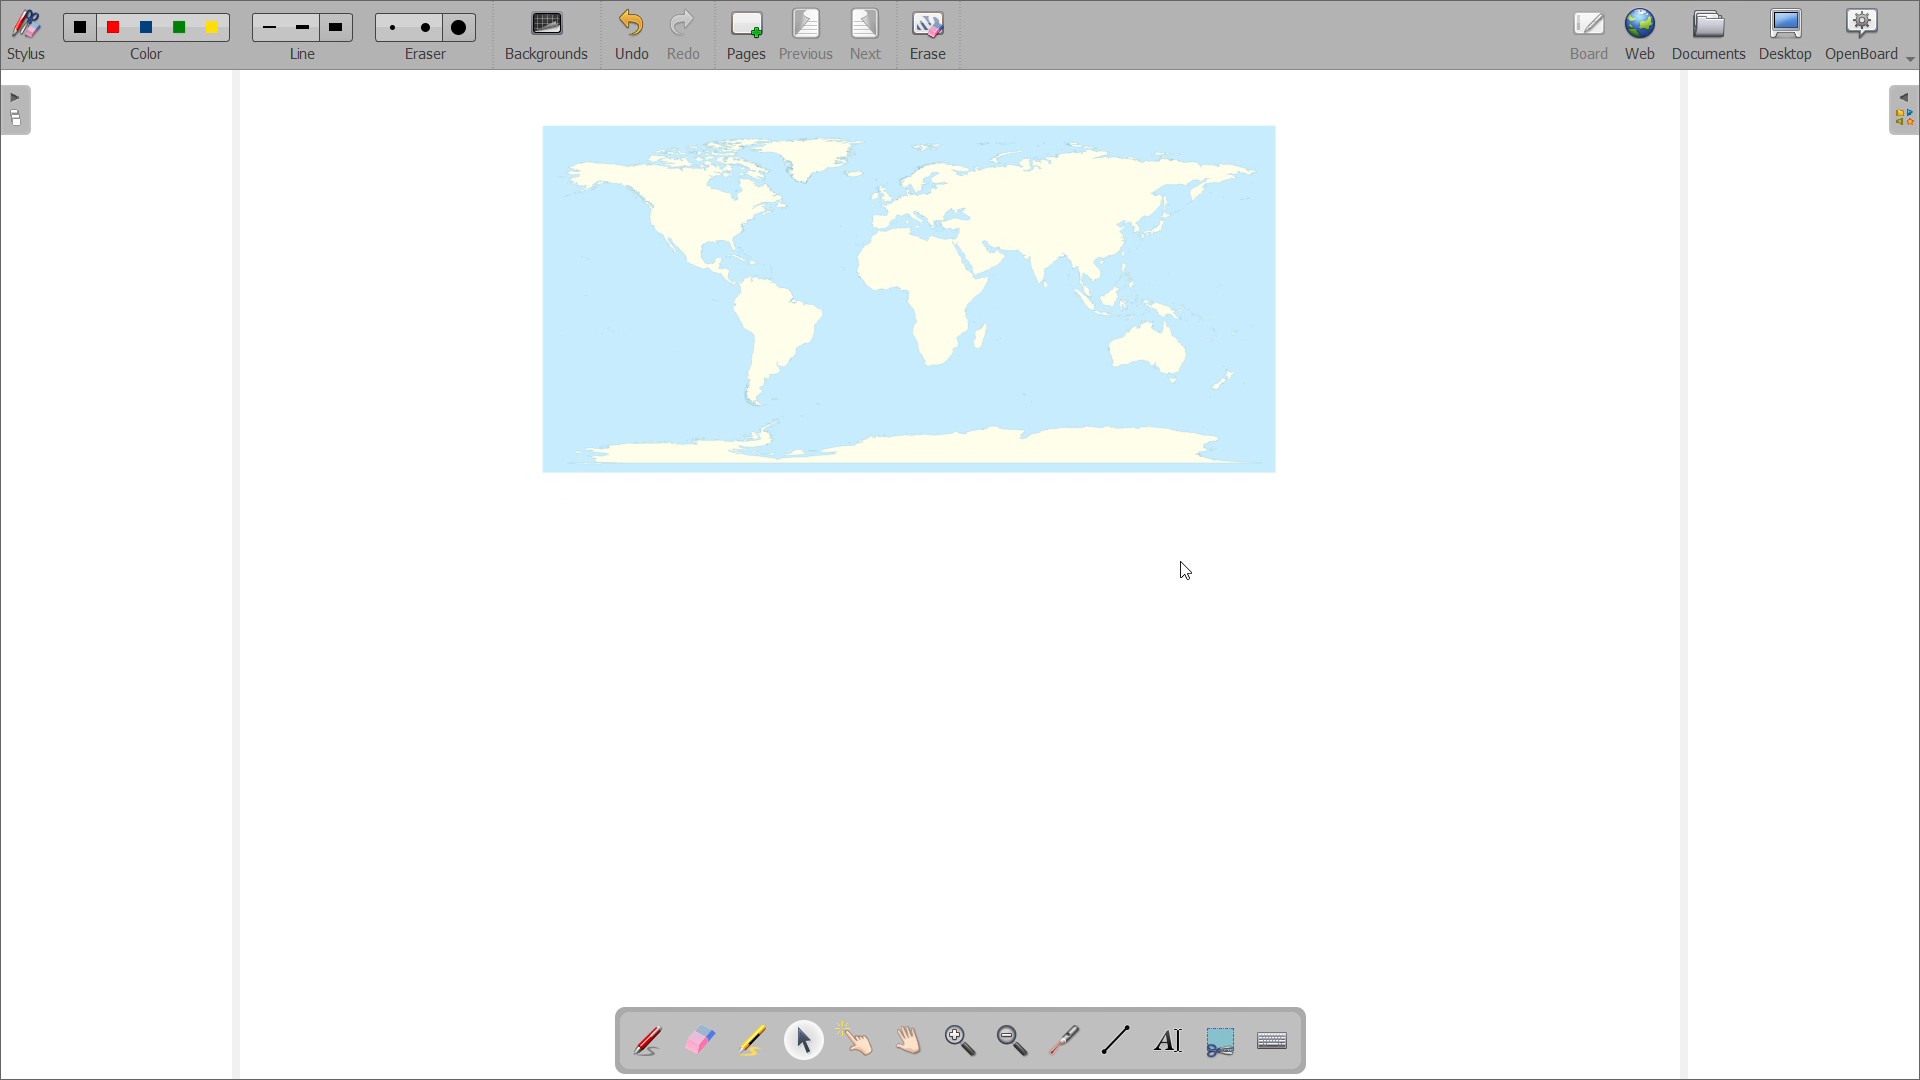  What do you see at coordinates (856, 1040) in the screenshot?
I see `interact with items` at bounding box center [856, 1040].